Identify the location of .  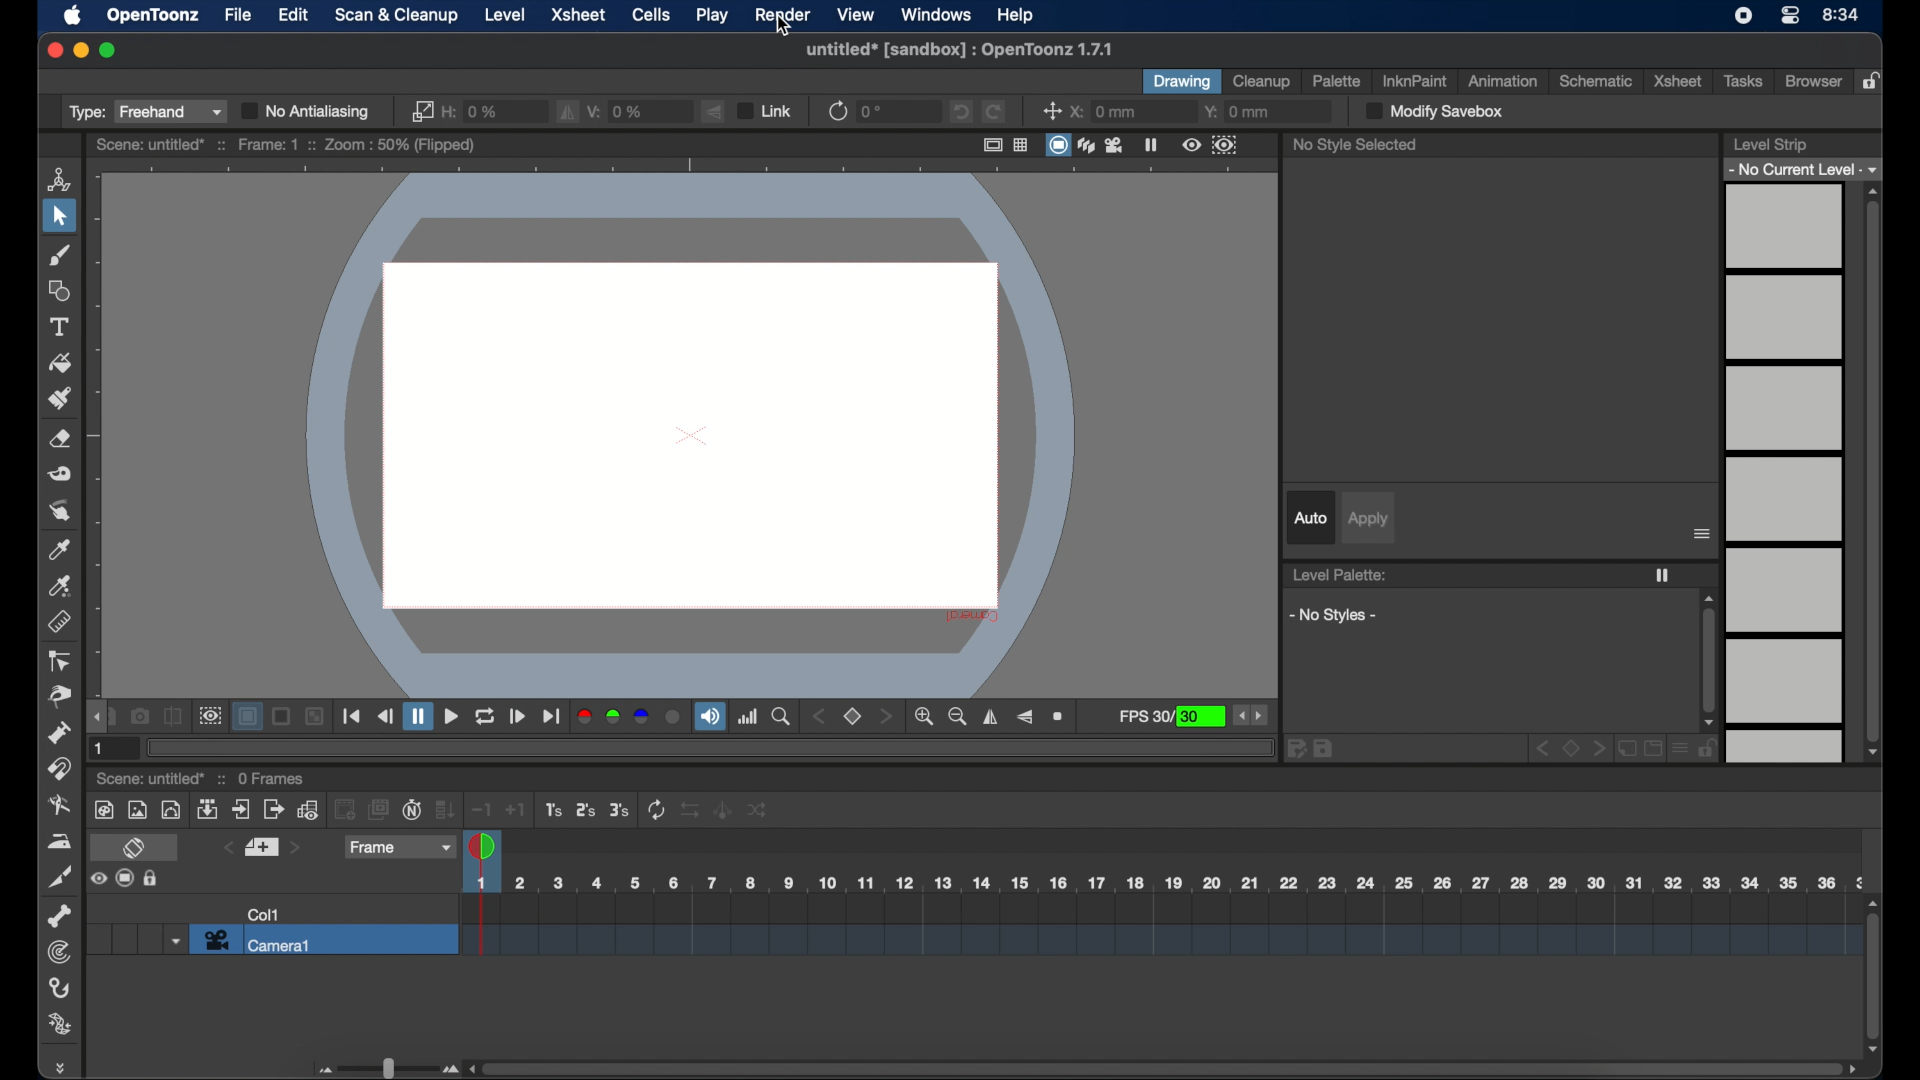
(1602, 749).